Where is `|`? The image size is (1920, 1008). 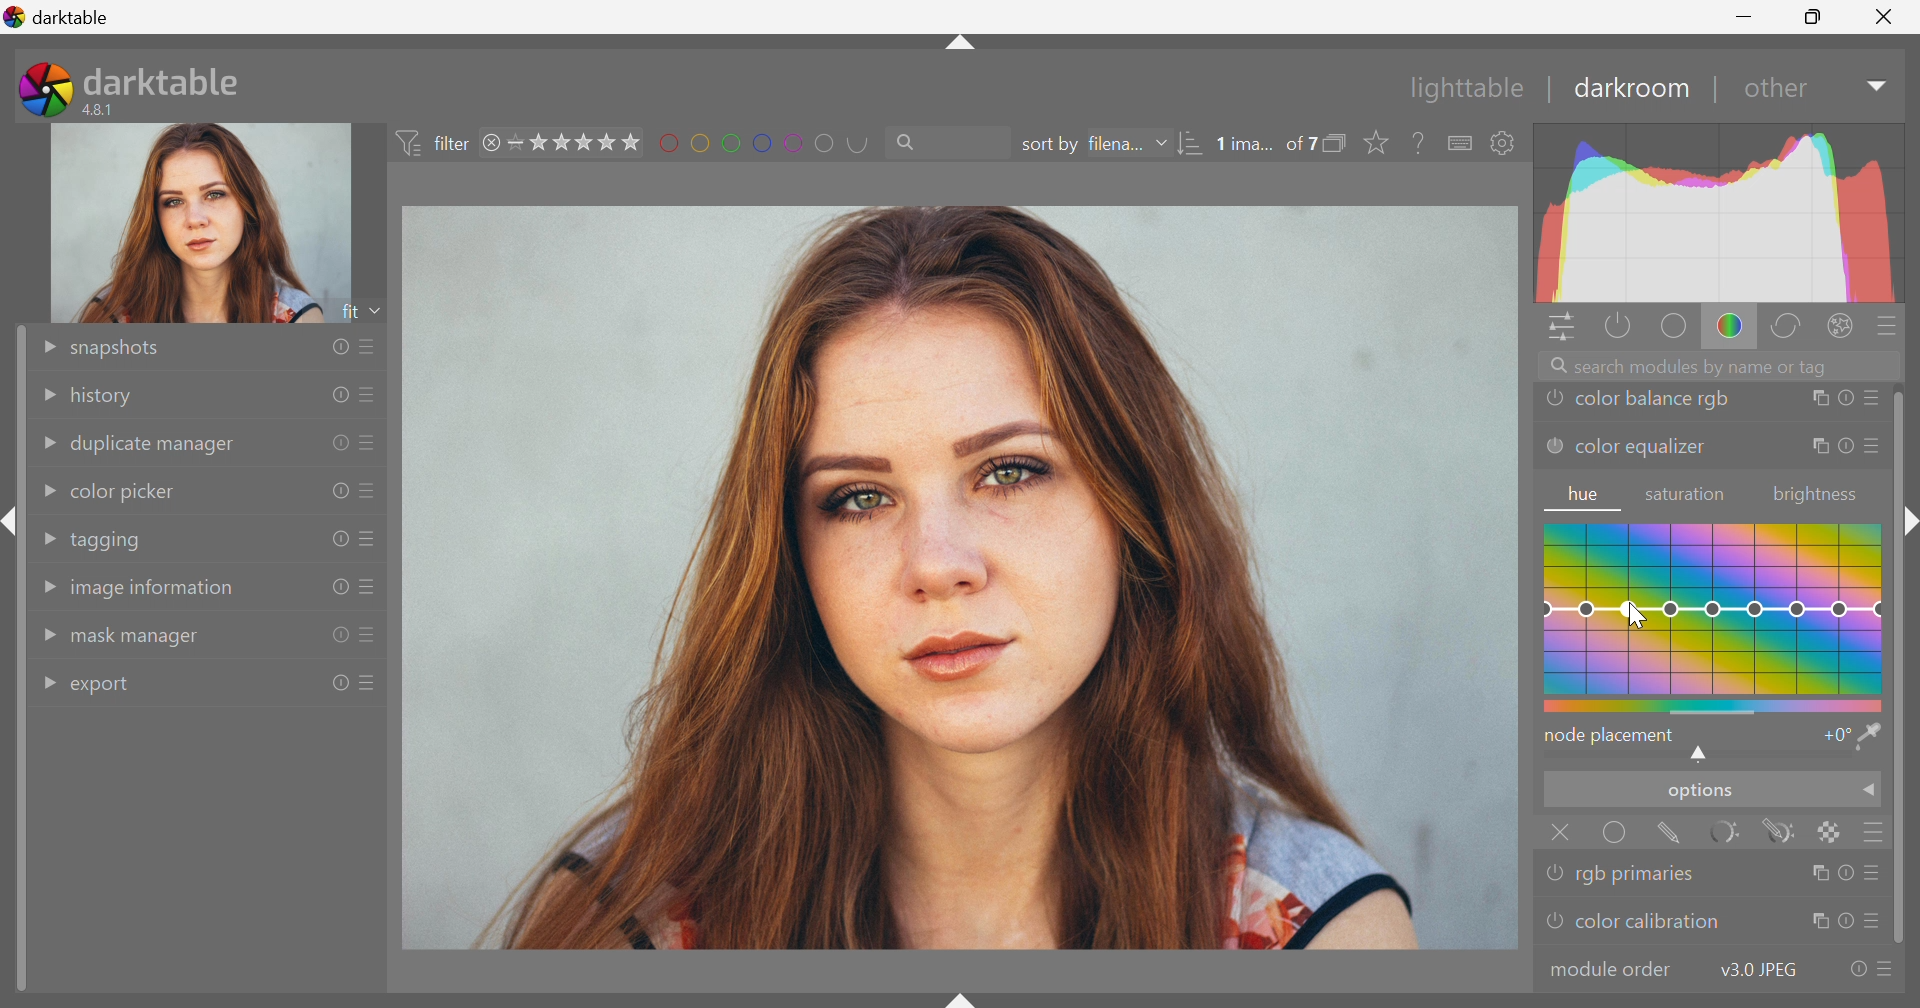 | is located at coordinates (1551, 87).